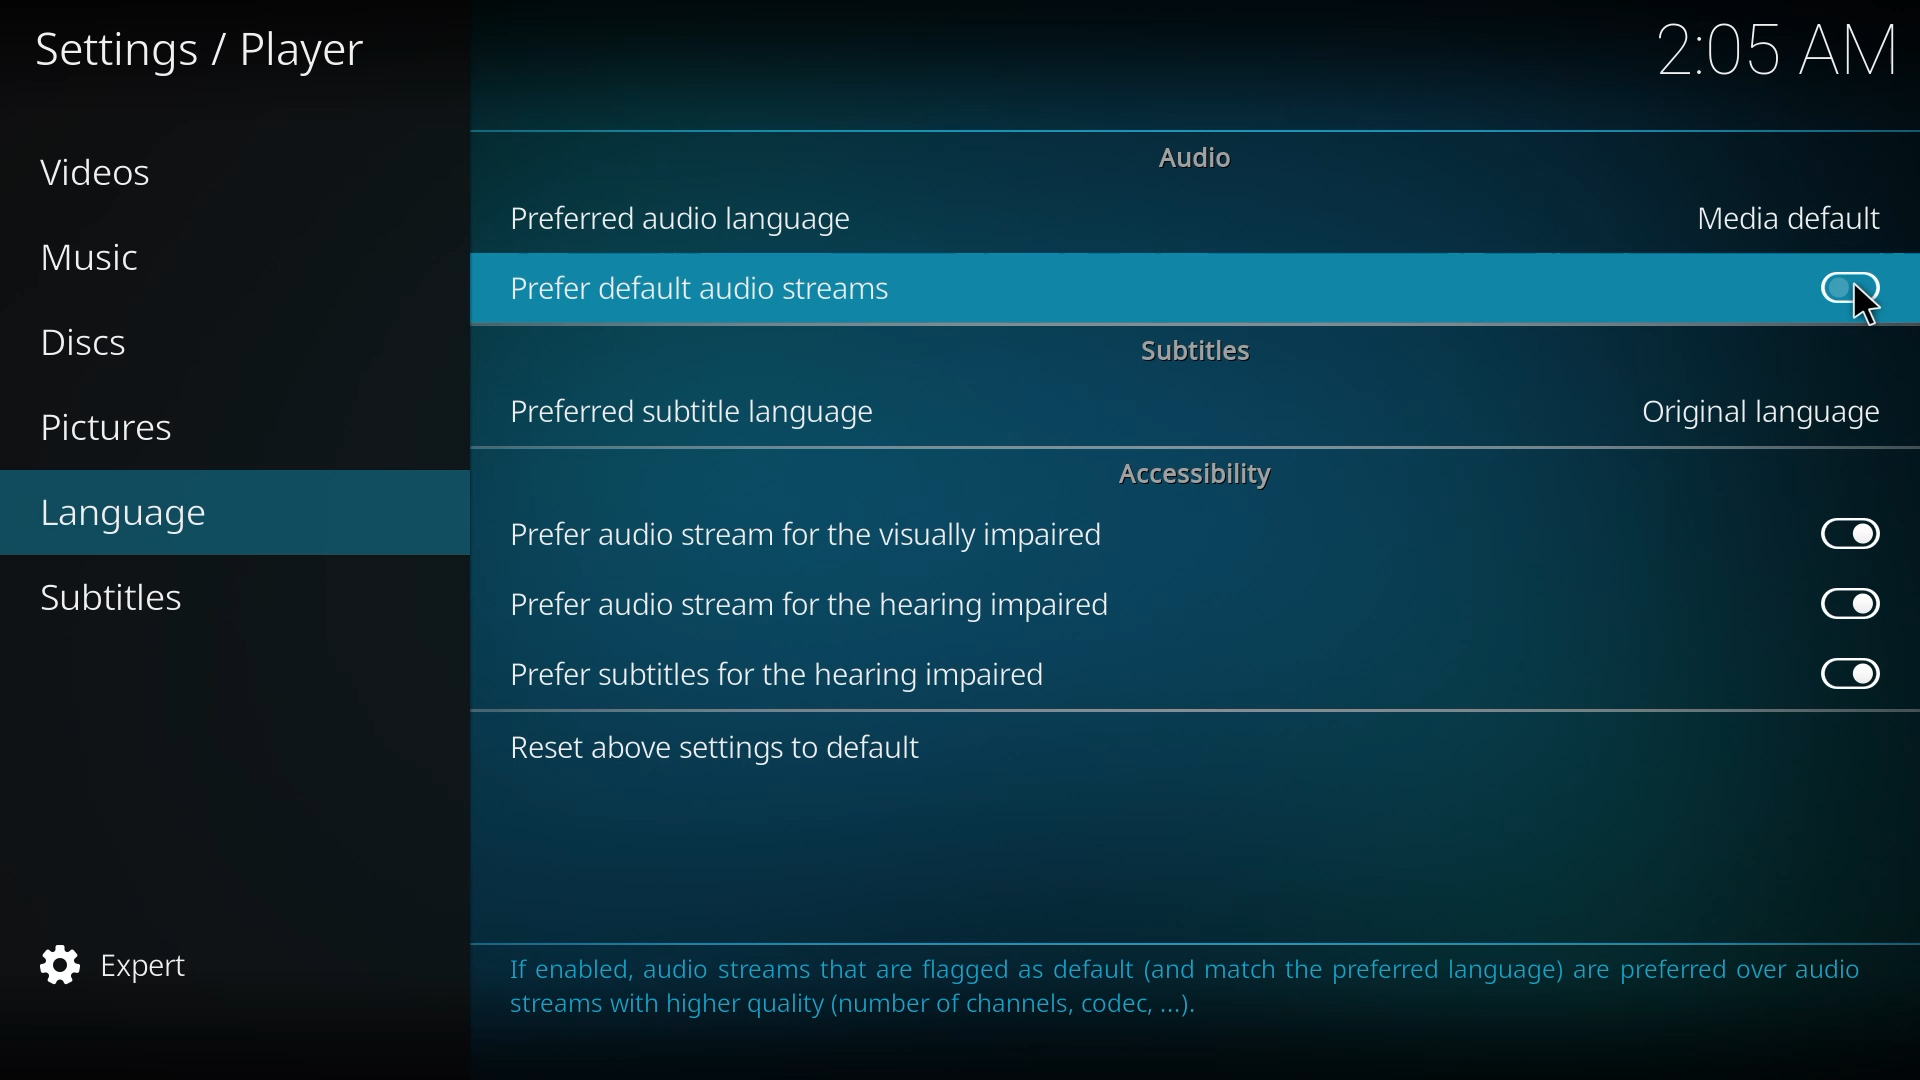 This screenshot has width=1920, height=1080. What do you see at coordinates (1864, 307) in the screenshot?
I see `cursor` at bounding box center [1864, 307].